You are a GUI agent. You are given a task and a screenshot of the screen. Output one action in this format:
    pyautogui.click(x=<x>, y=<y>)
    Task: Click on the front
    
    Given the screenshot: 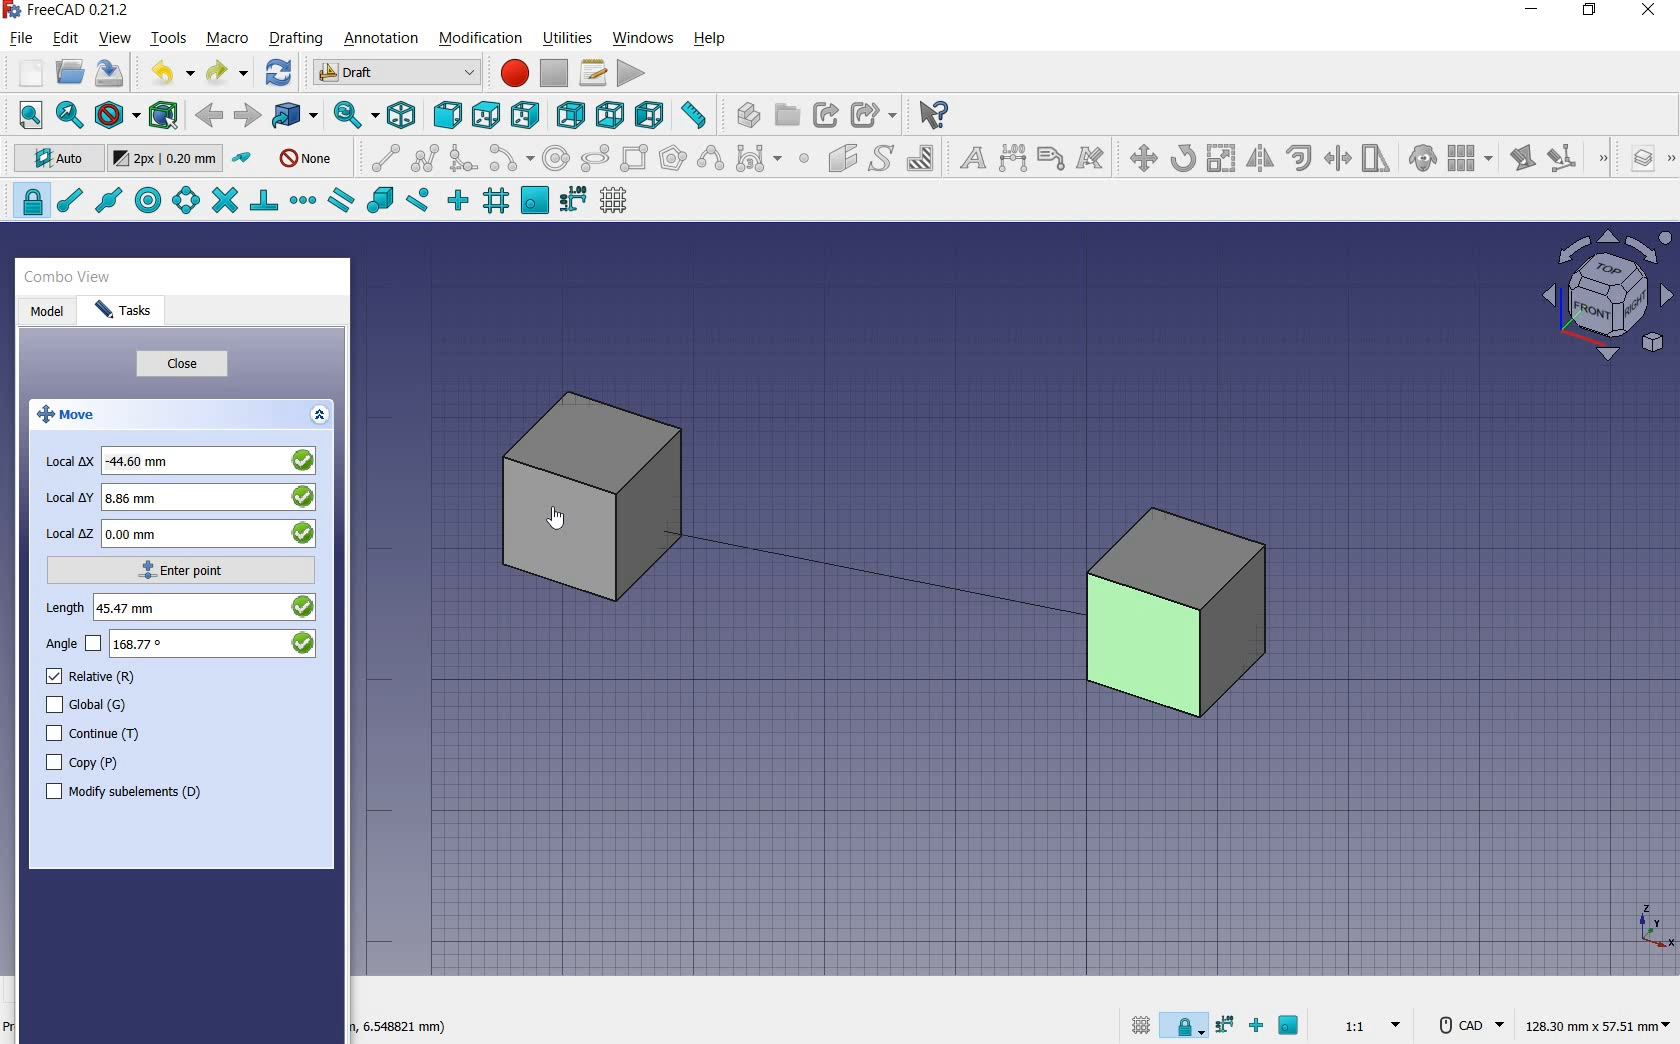 What is the action you would take?
    pyautogui.click(x=446, y=115)
    